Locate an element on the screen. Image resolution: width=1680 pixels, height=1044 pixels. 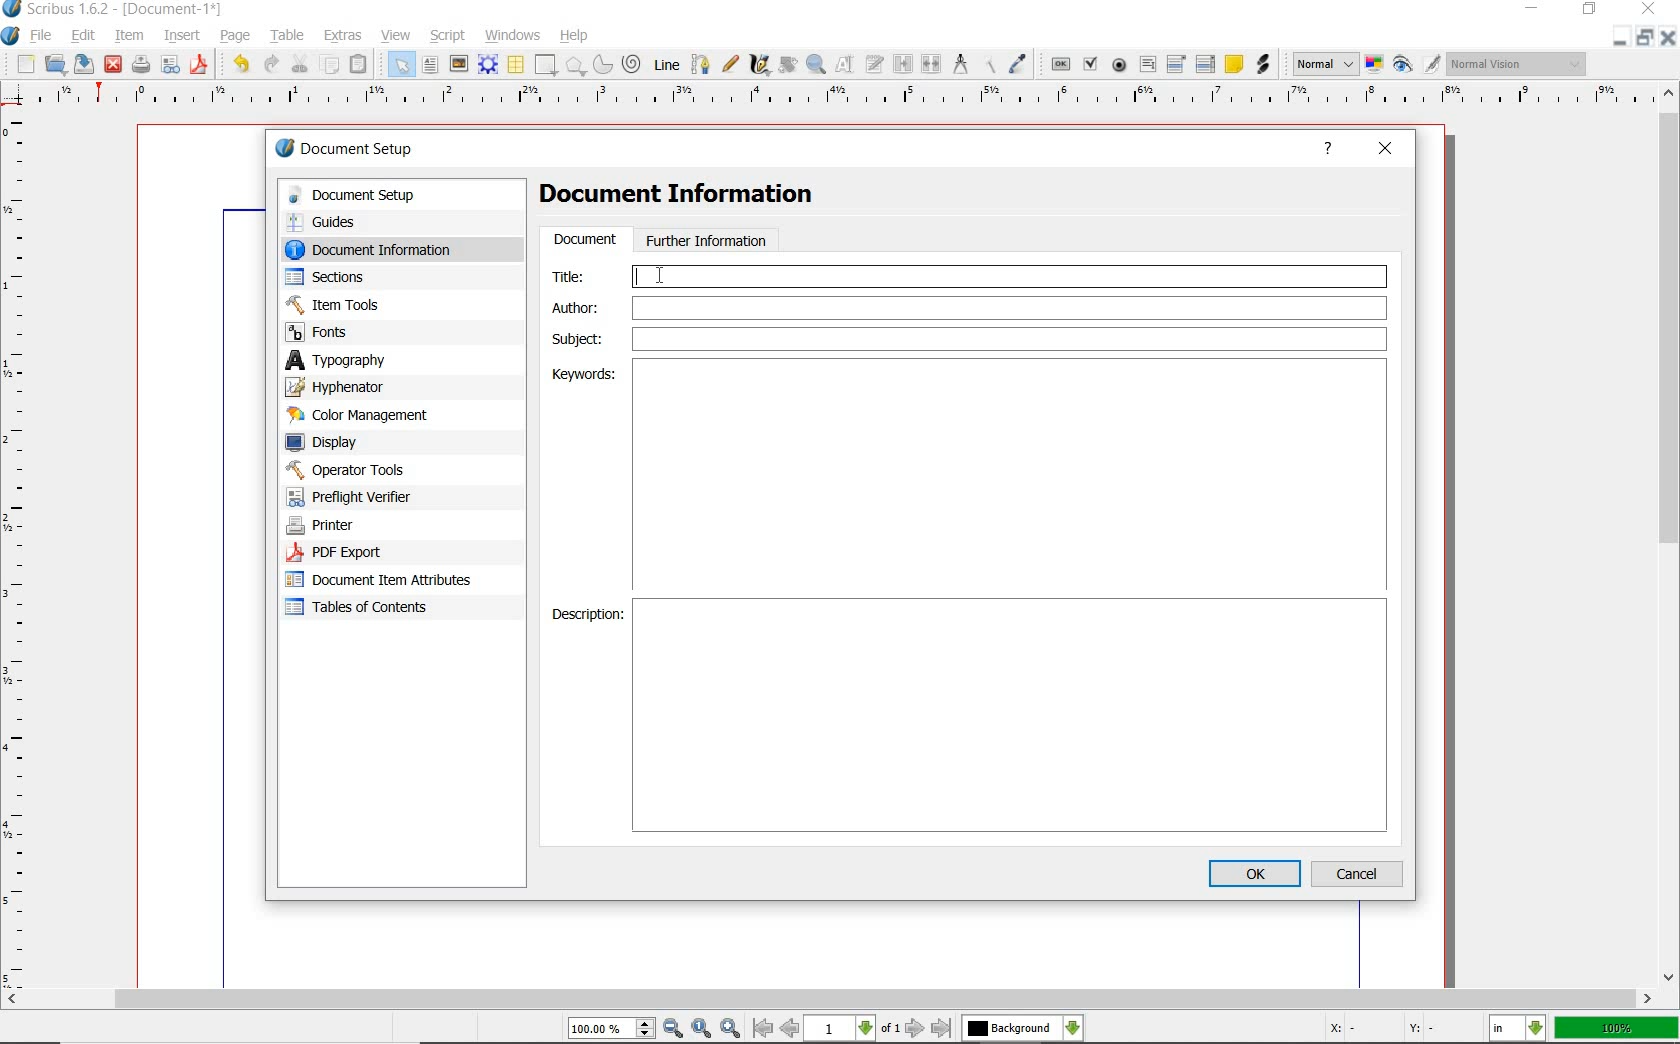
zoom in or zoom out is located at coordinates (816, 66).